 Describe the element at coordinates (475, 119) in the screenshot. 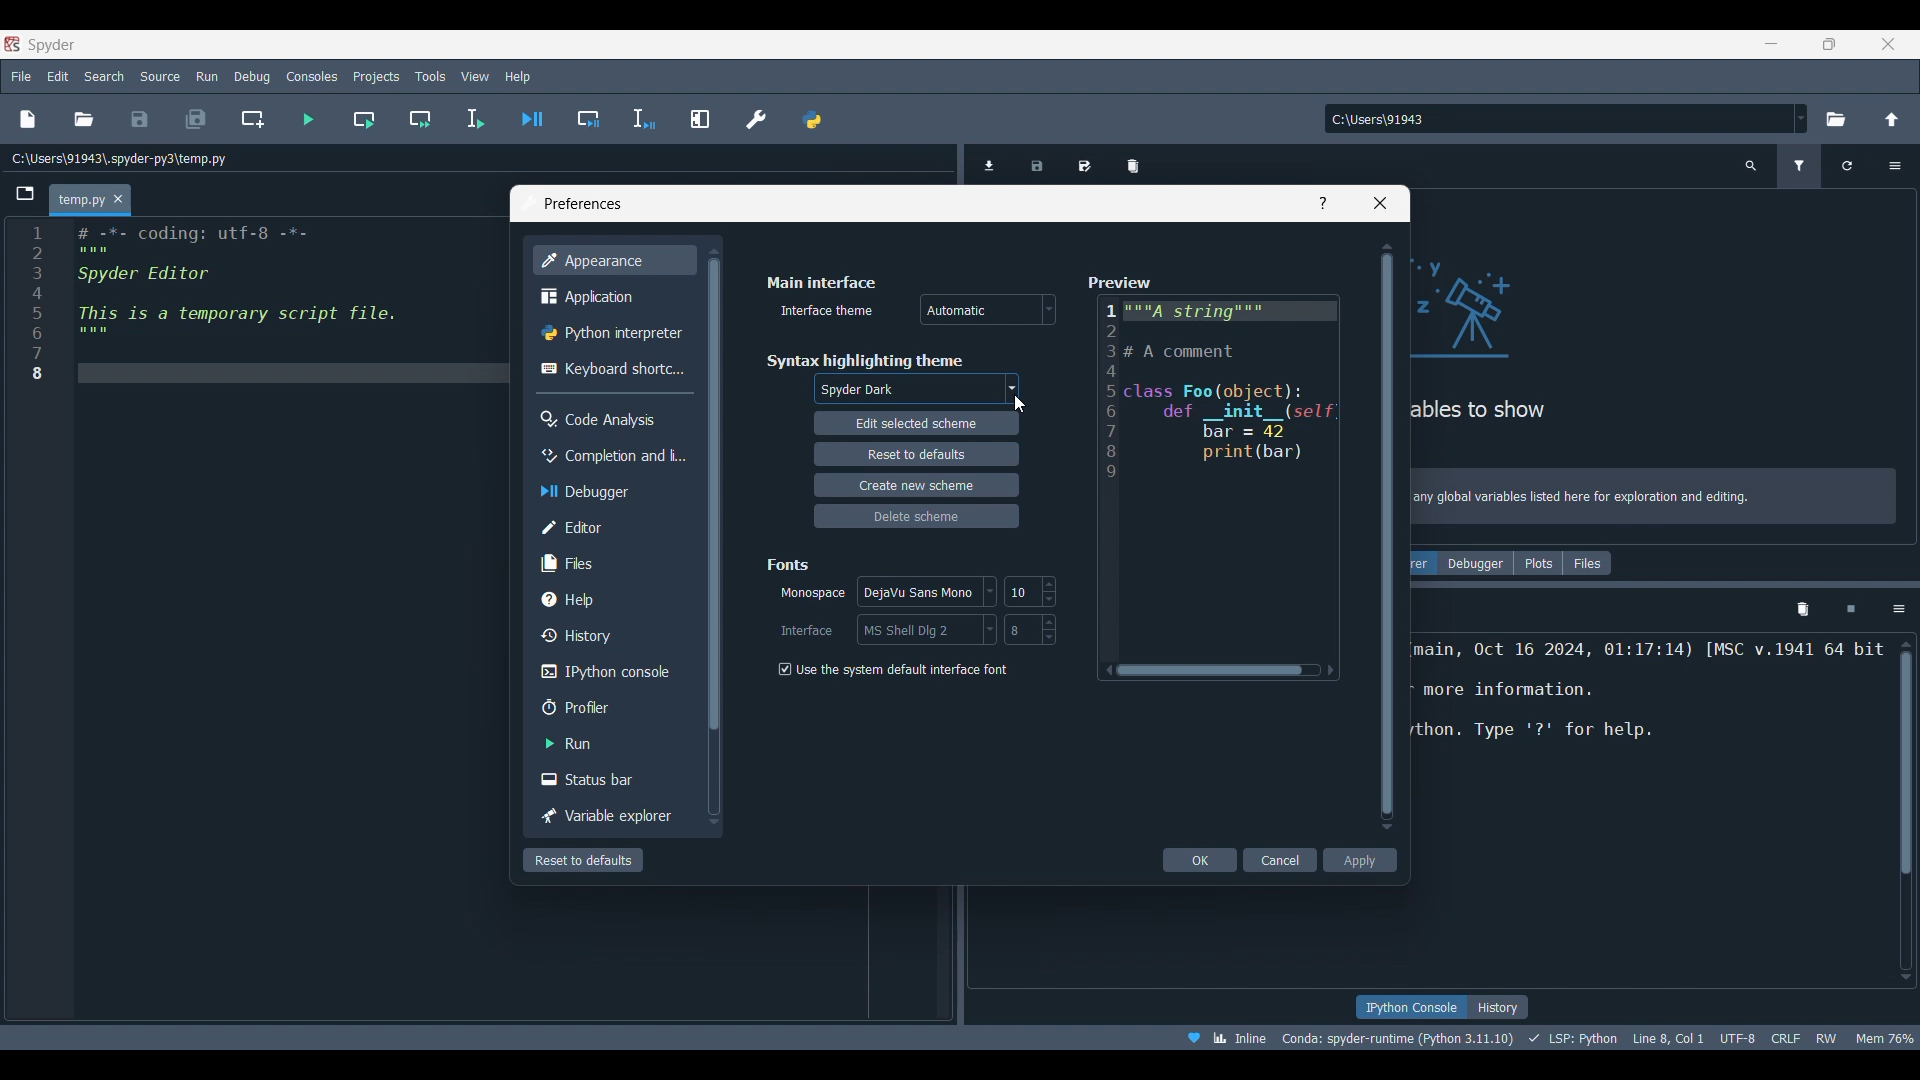

I see `Run selection/current line` at that location.